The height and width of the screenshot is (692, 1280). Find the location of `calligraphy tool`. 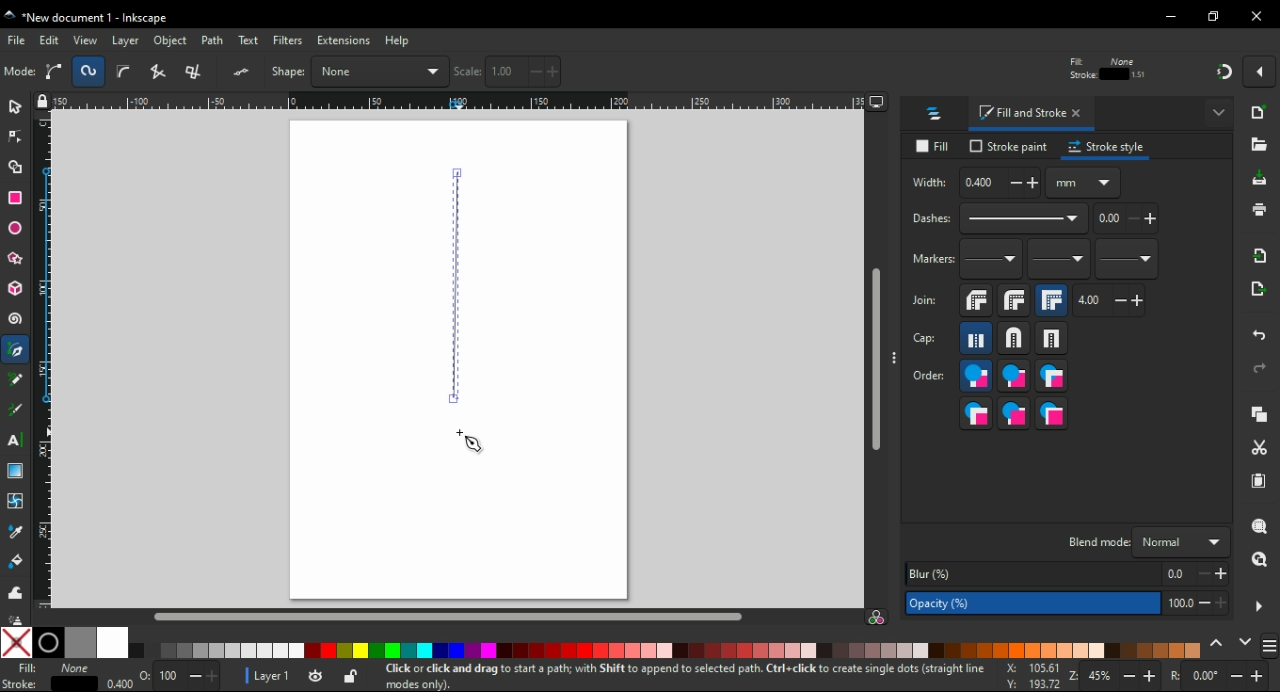

calligraphy tool is located at coordinates (16, 410).